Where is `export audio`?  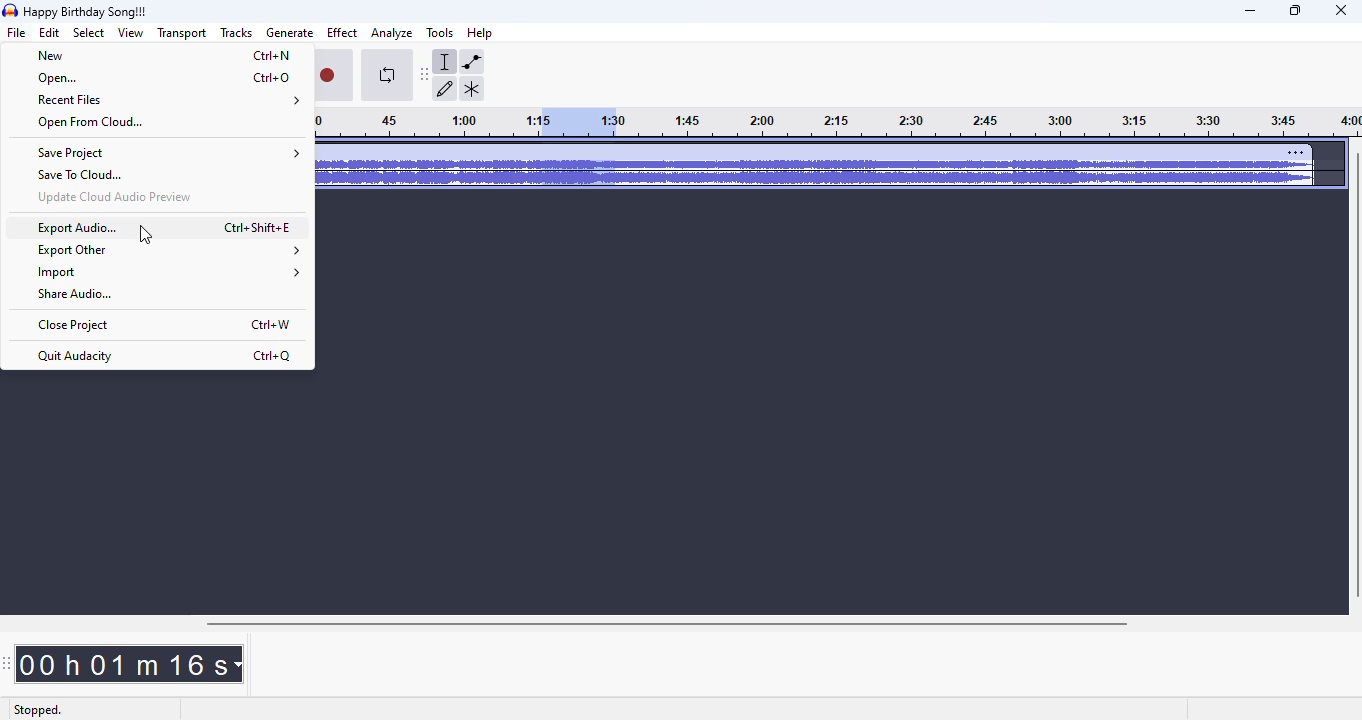
export audio is located at coordinates (78, 227).